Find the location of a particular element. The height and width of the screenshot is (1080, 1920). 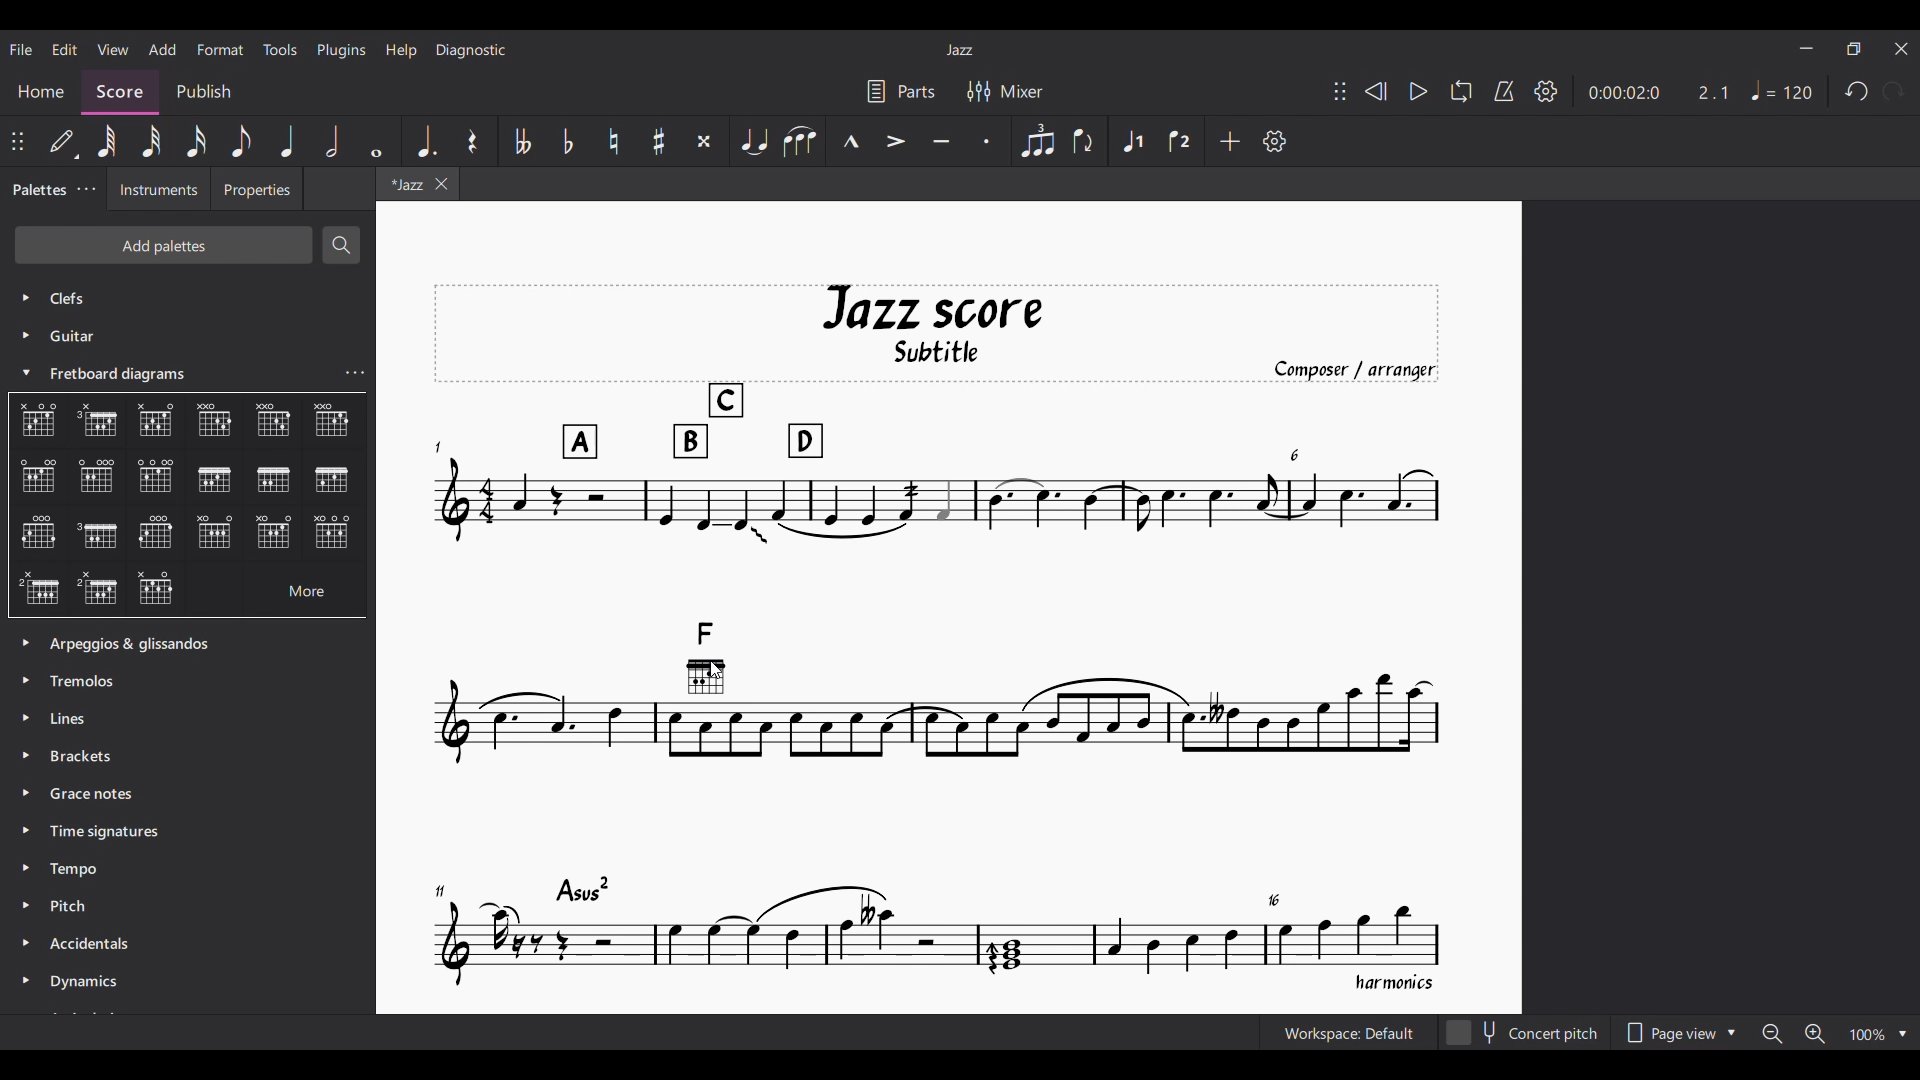

Help menu is located at coordinates (402, 51).